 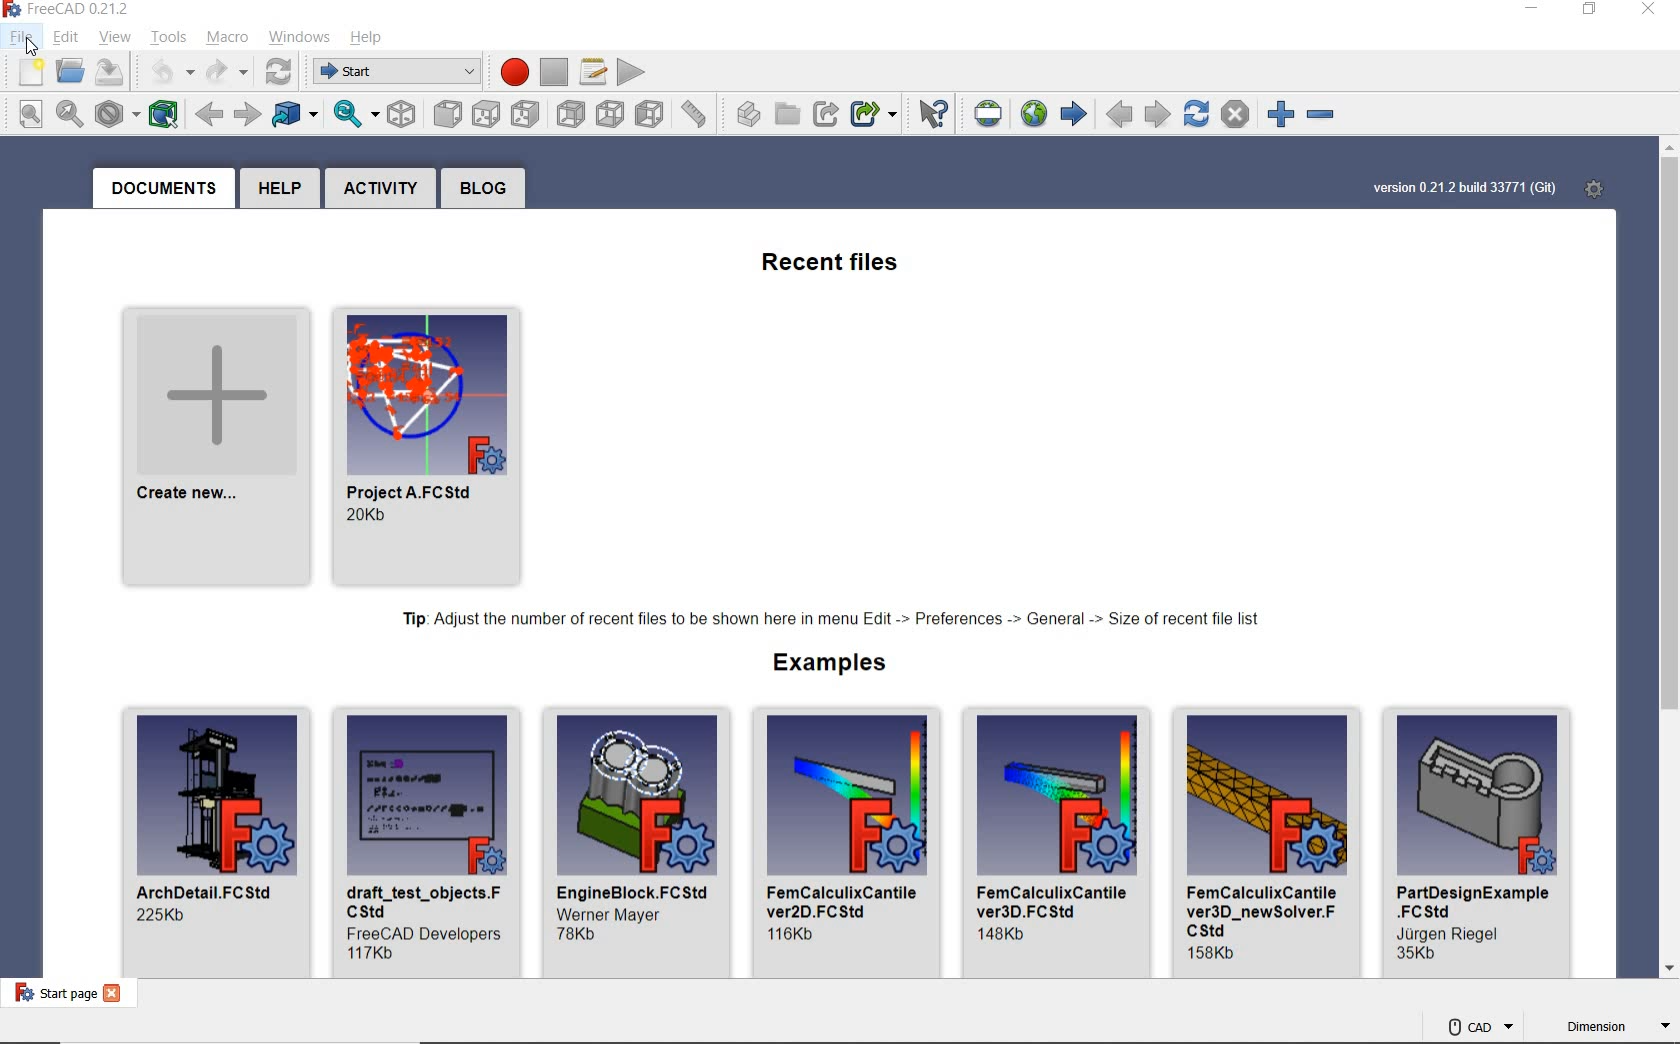 What do you see at coordinates (1158, 113) in the screenshot?
I see `NEXT PAGE` at bounding box center [1158, 113].